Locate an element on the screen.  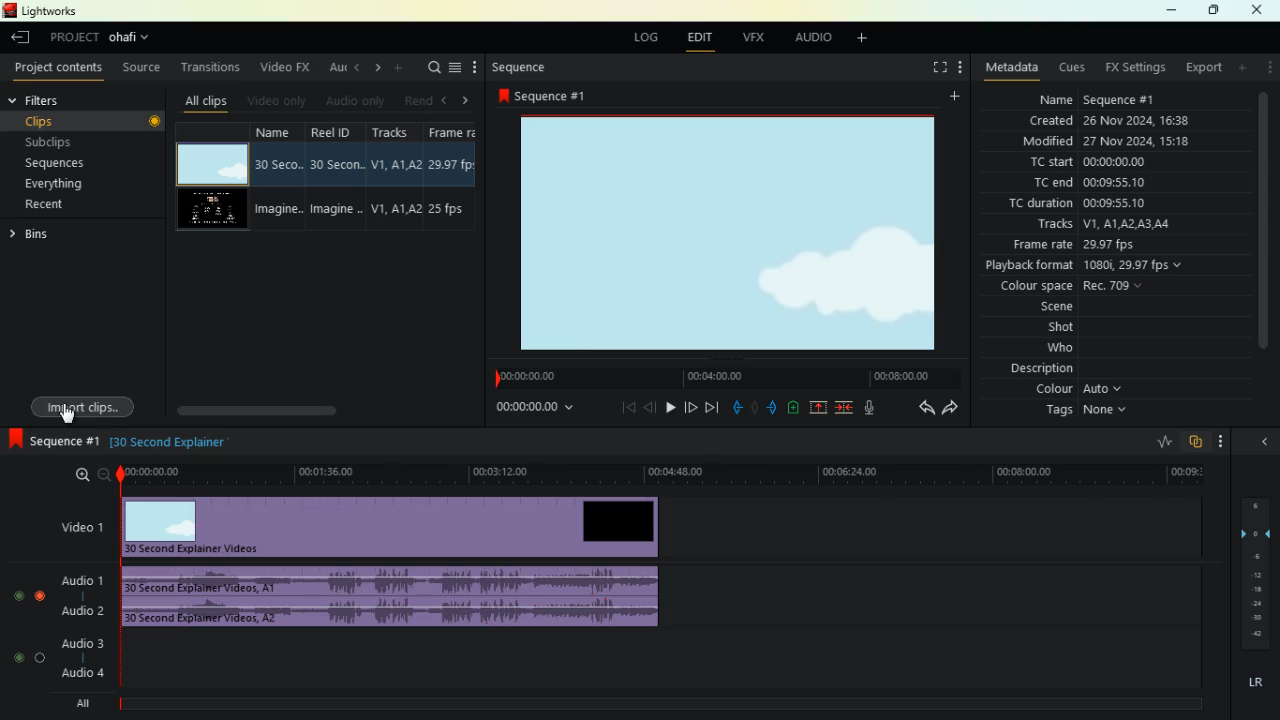
fps is located at coordinates (455, 179).